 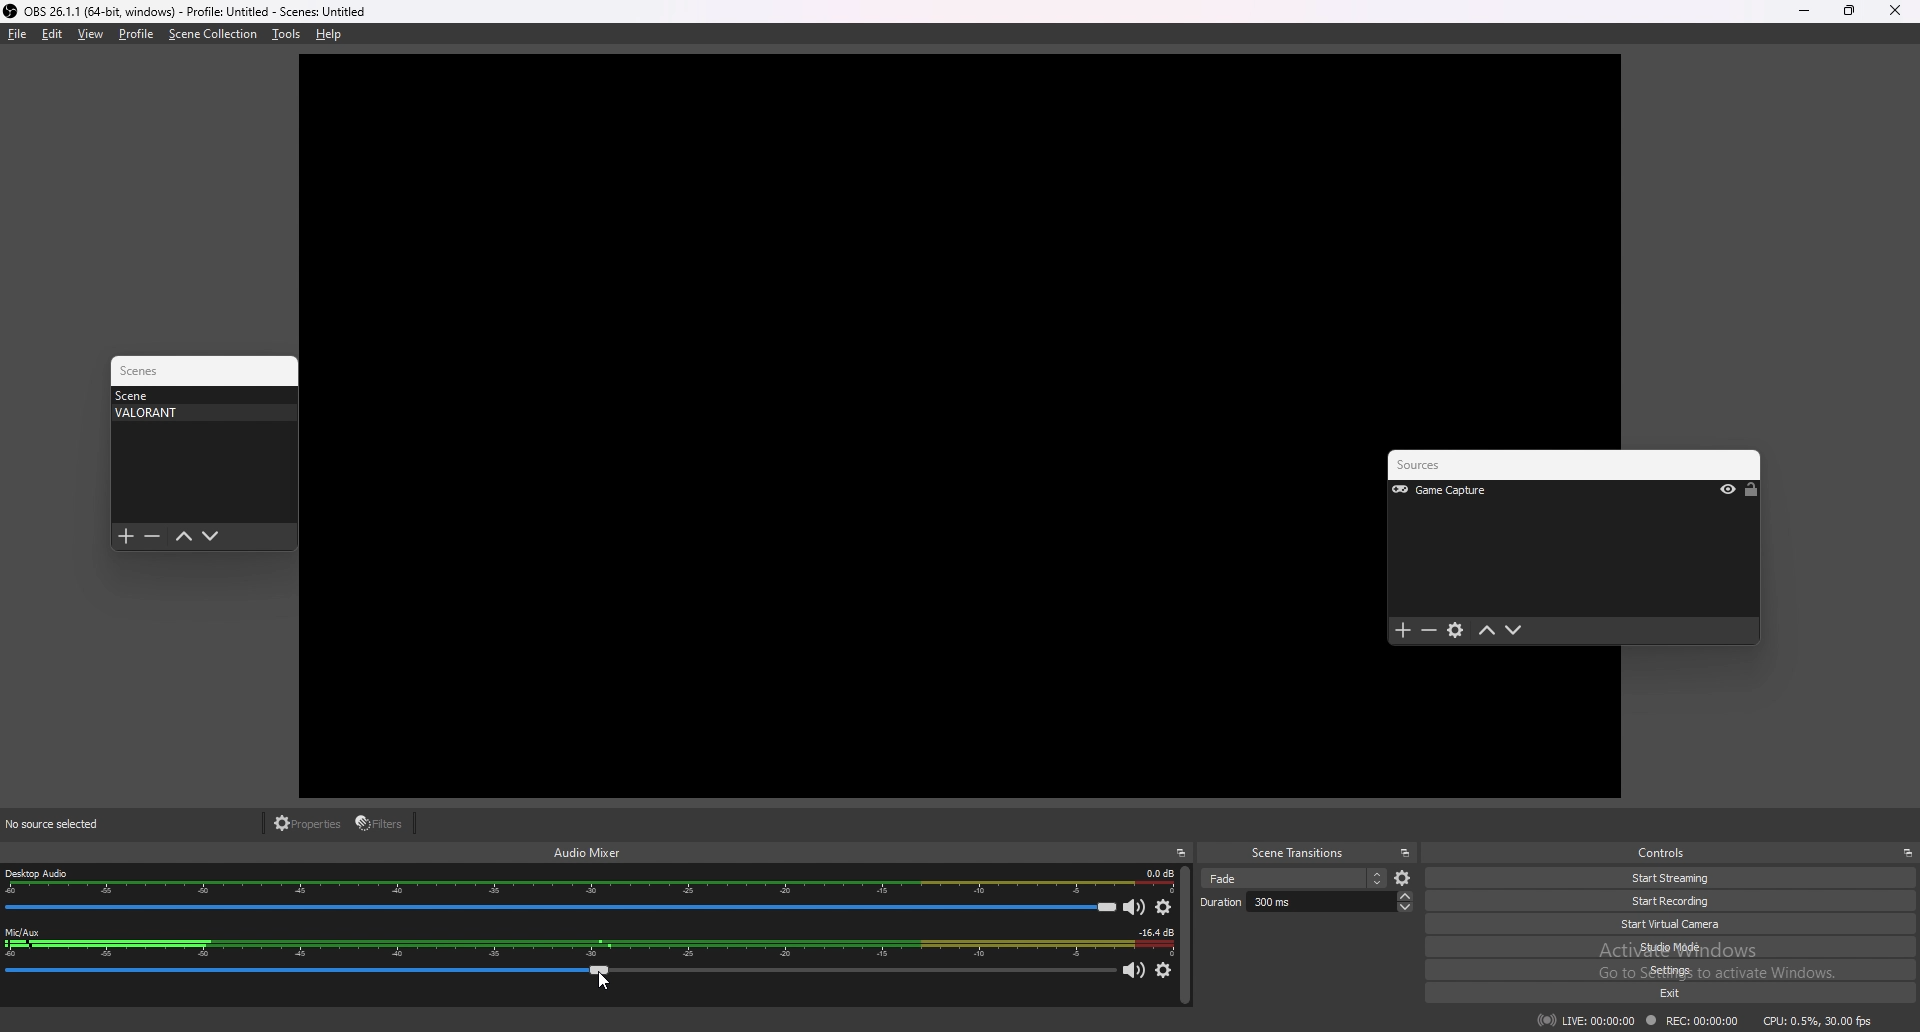 I want to click on controls, so click(x=1669, y=852).